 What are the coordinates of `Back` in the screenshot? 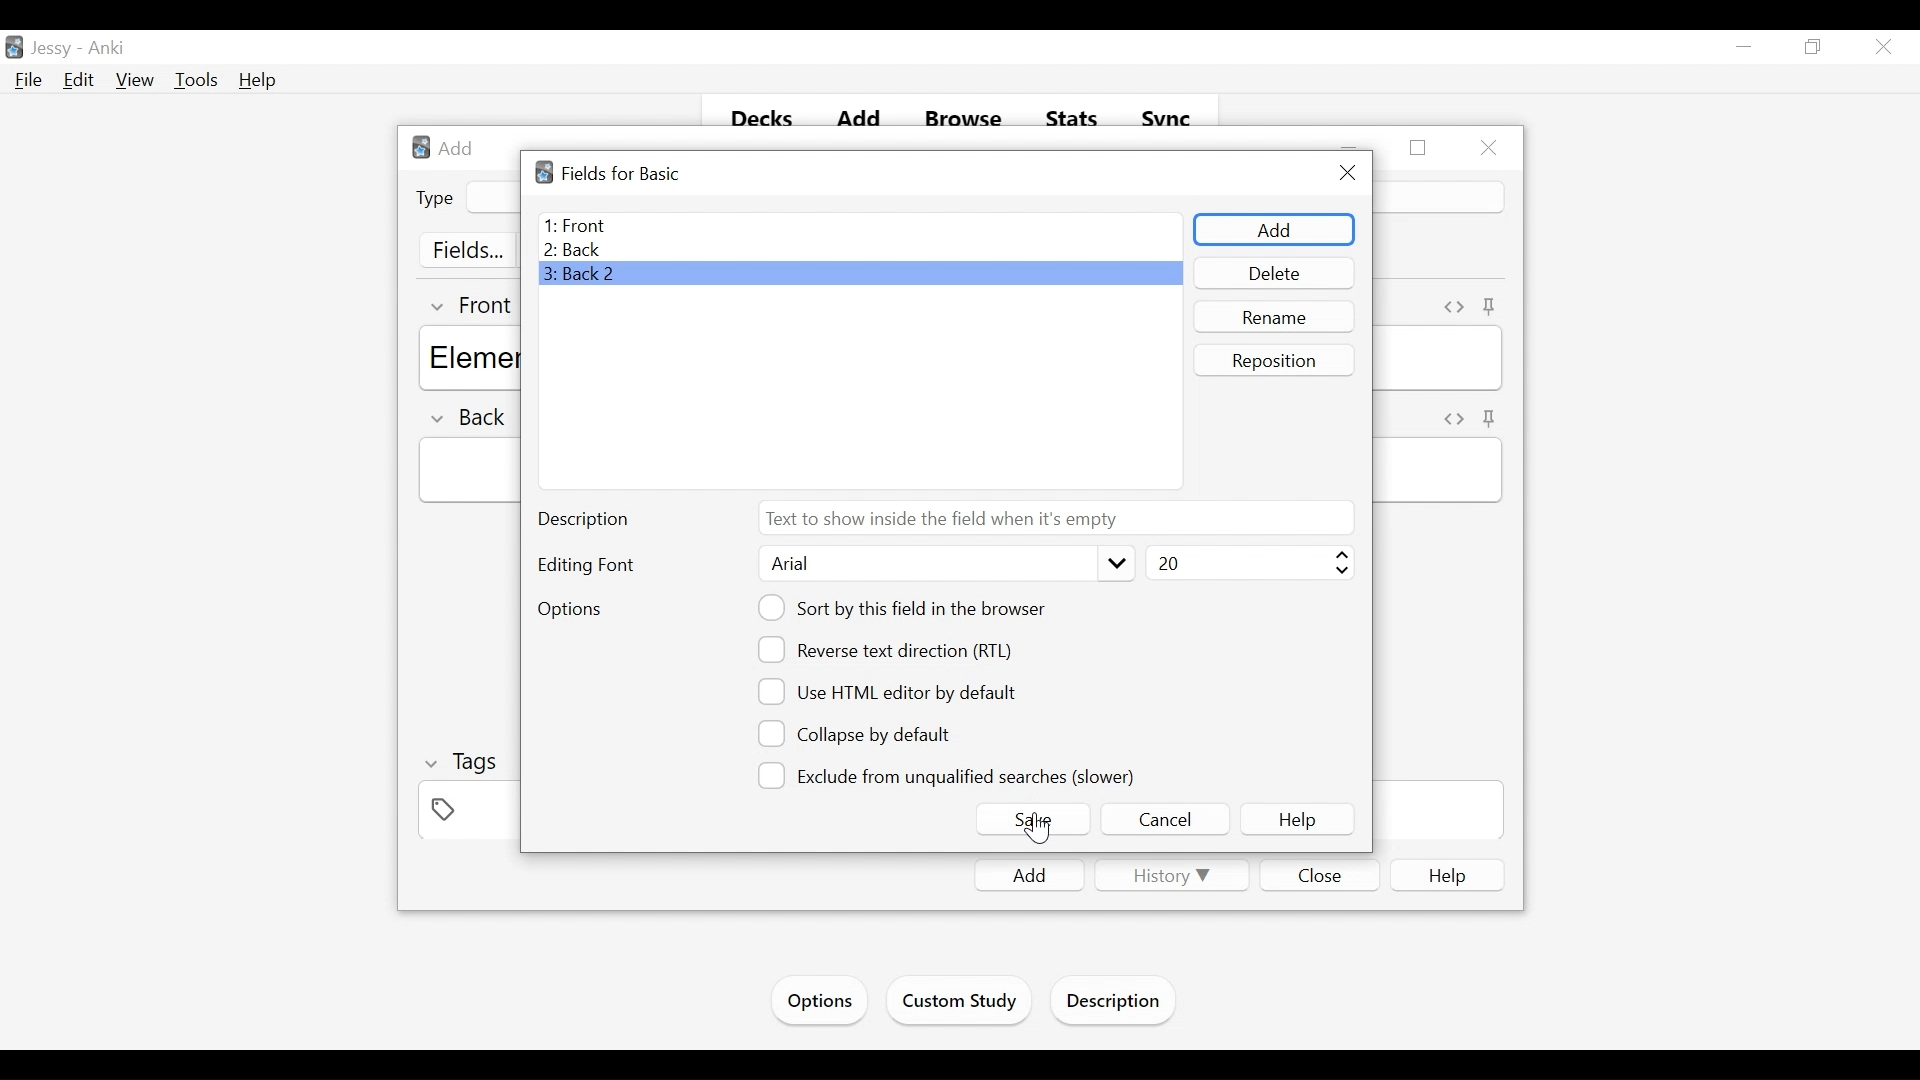 It's located at (860, 246).